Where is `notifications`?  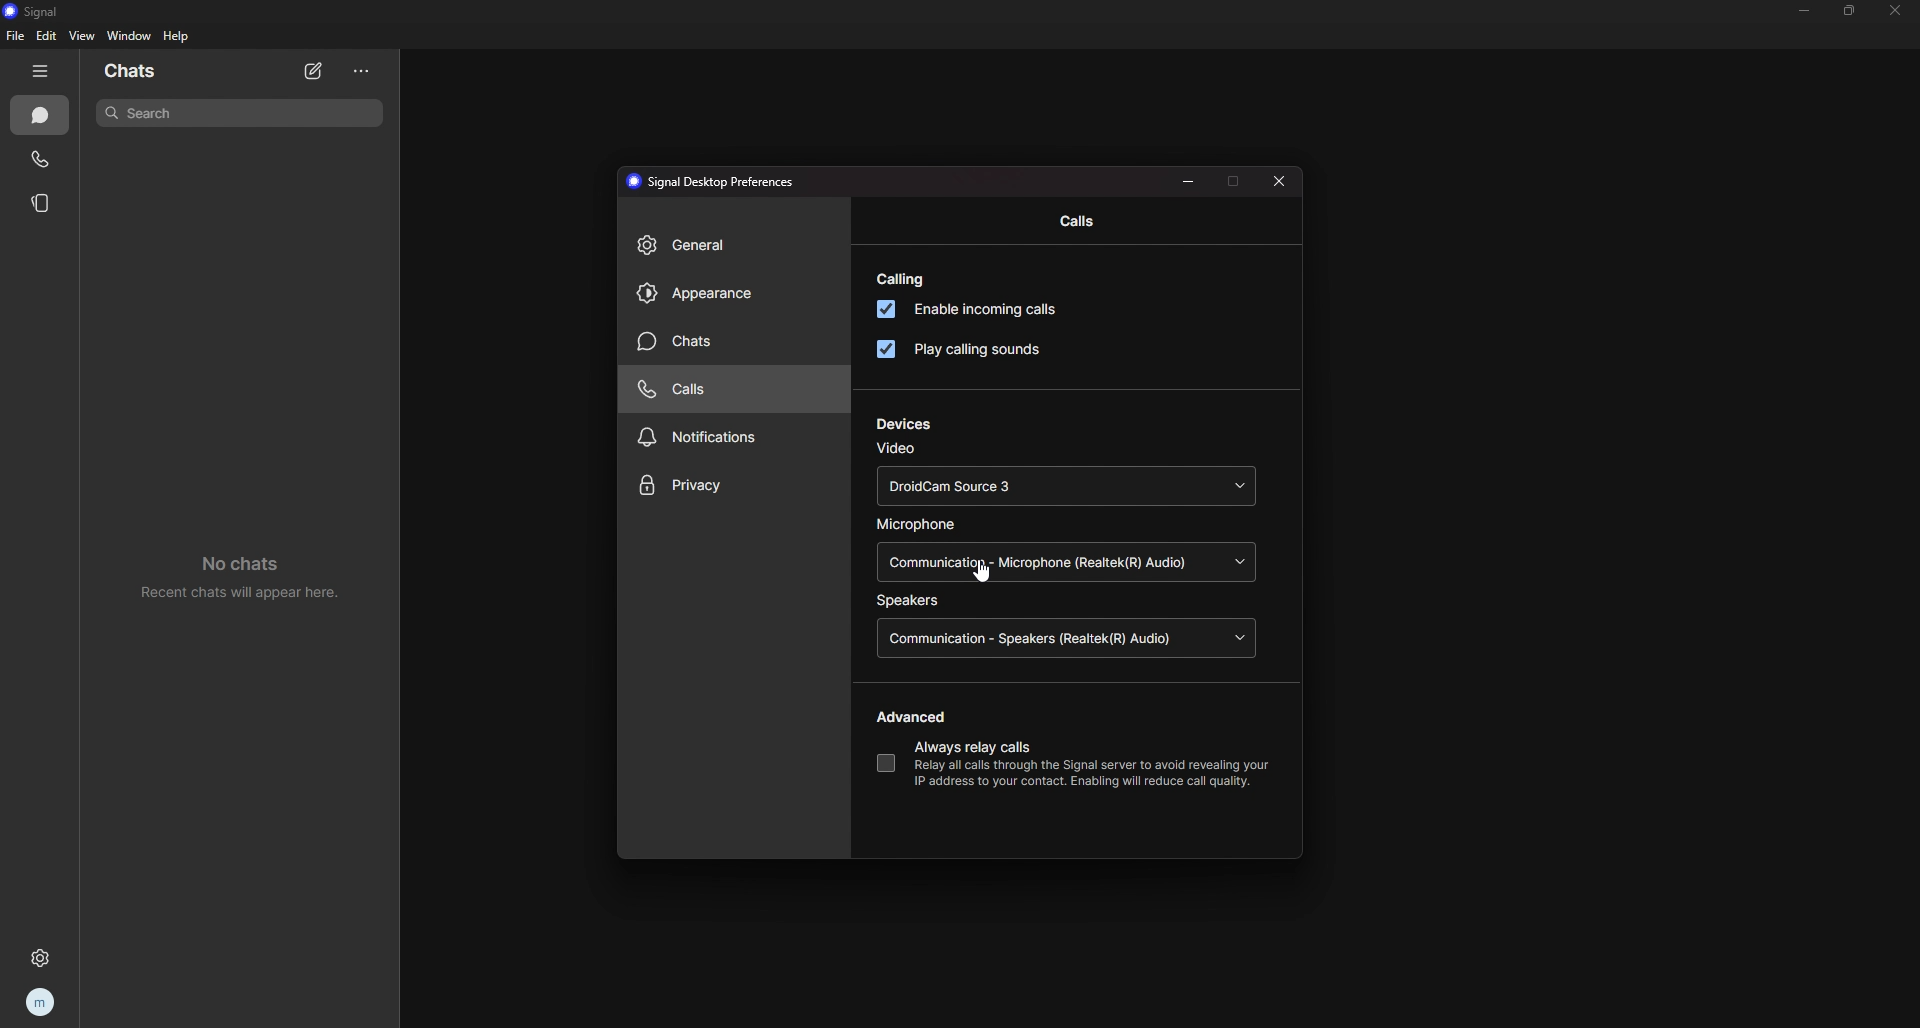
notifications is located at coordinates (724, 438).